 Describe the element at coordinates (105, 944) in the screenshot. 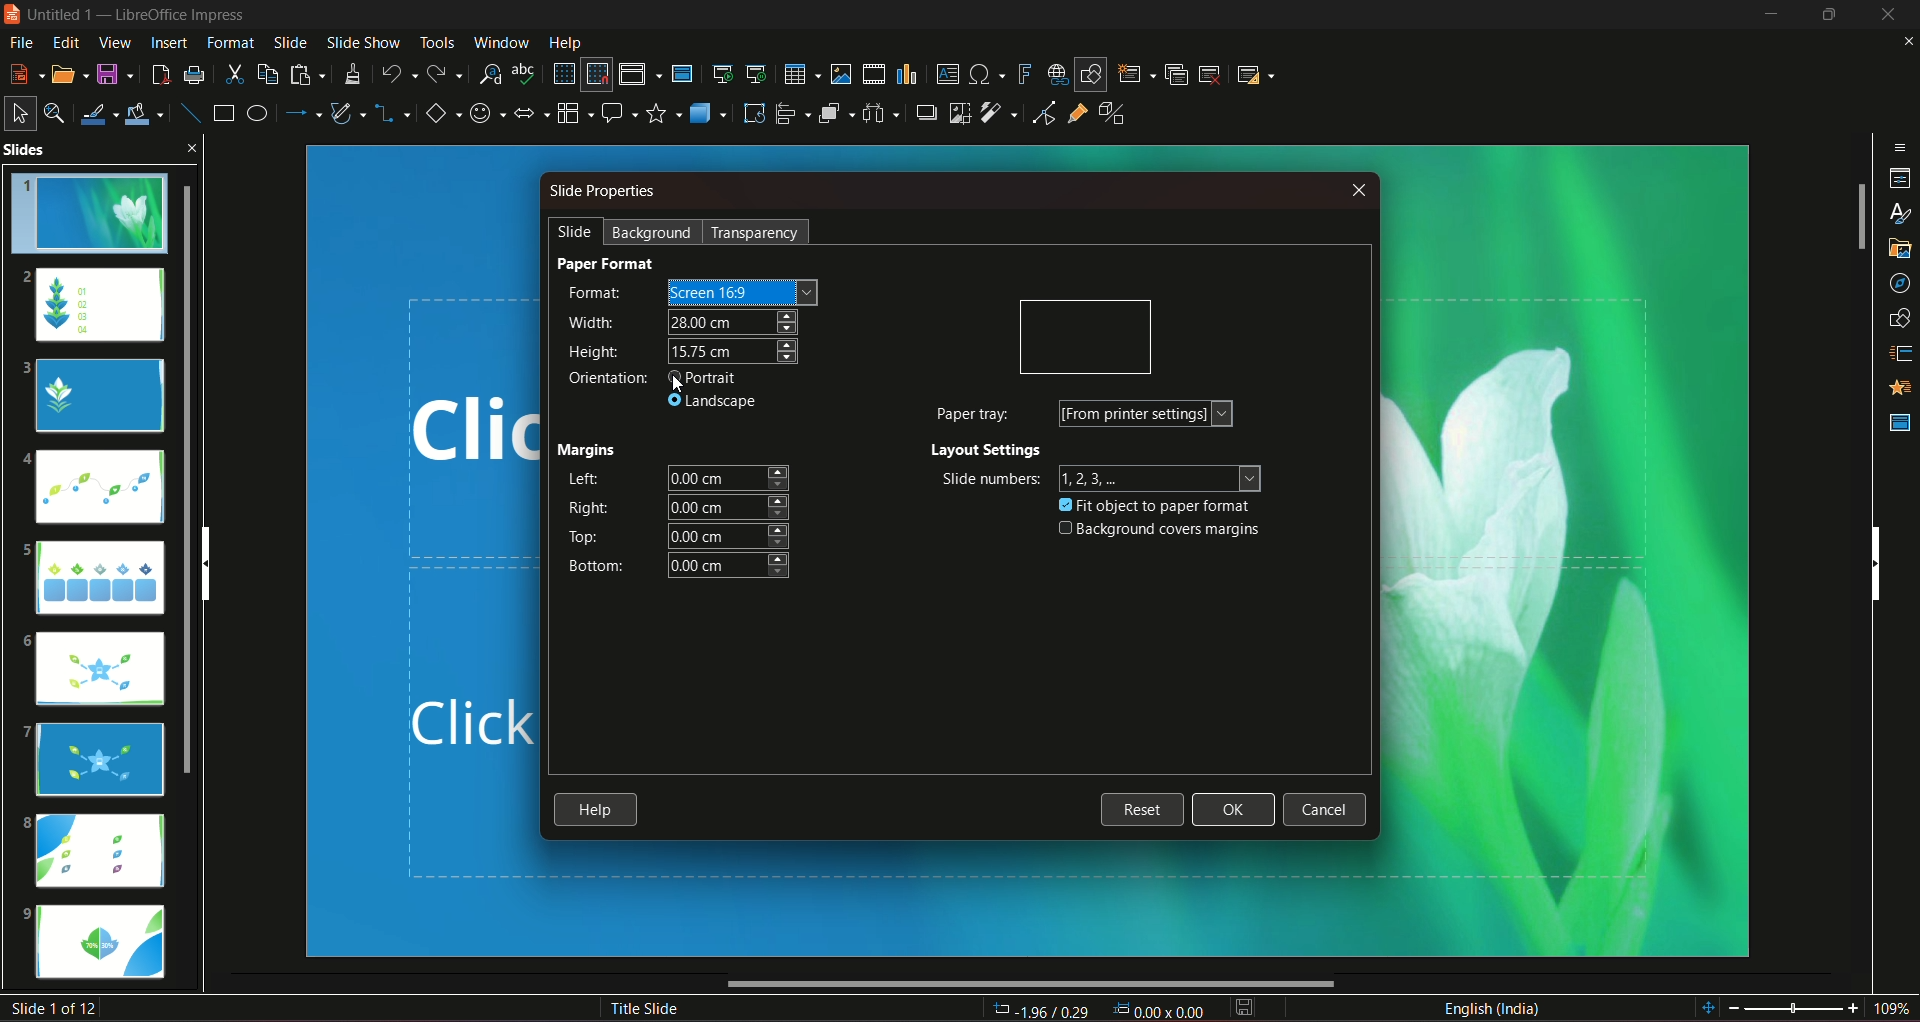

I see `slide 9` at that location.